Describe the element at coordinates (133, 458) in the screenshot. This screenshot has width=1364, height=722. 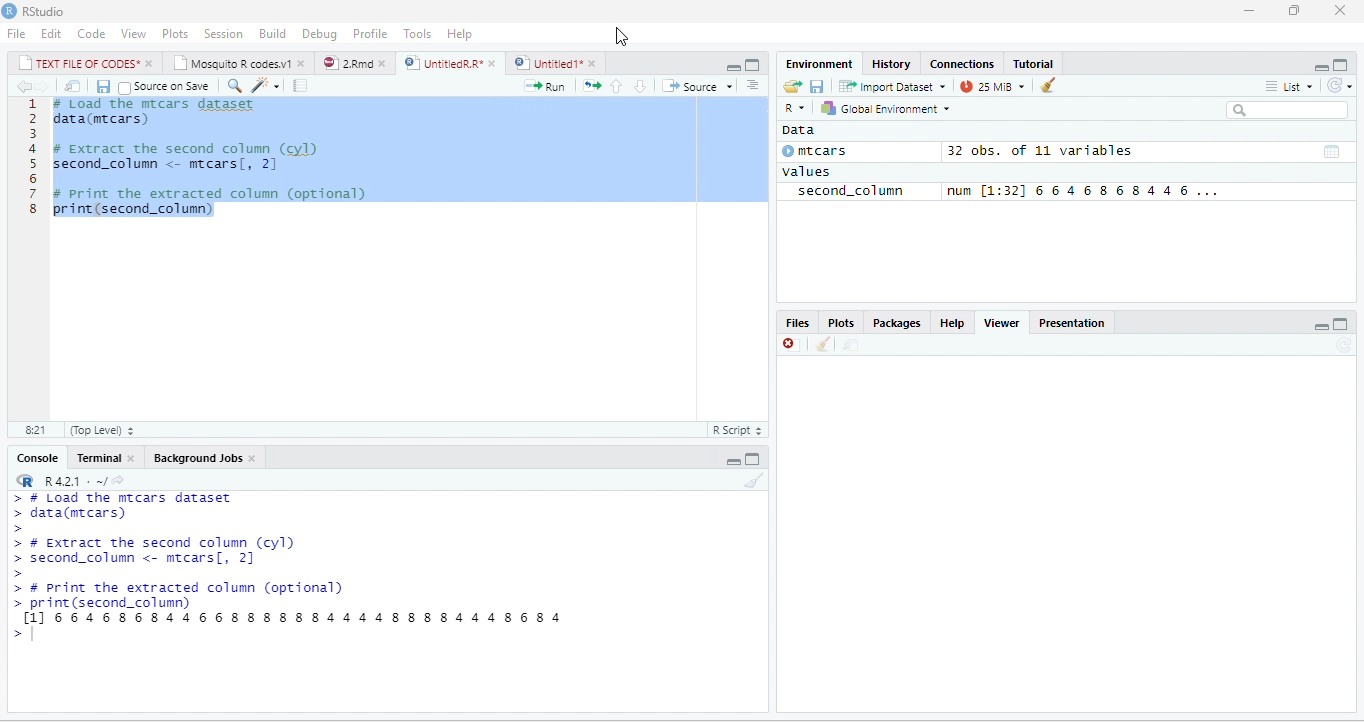
I see `close` at that location.